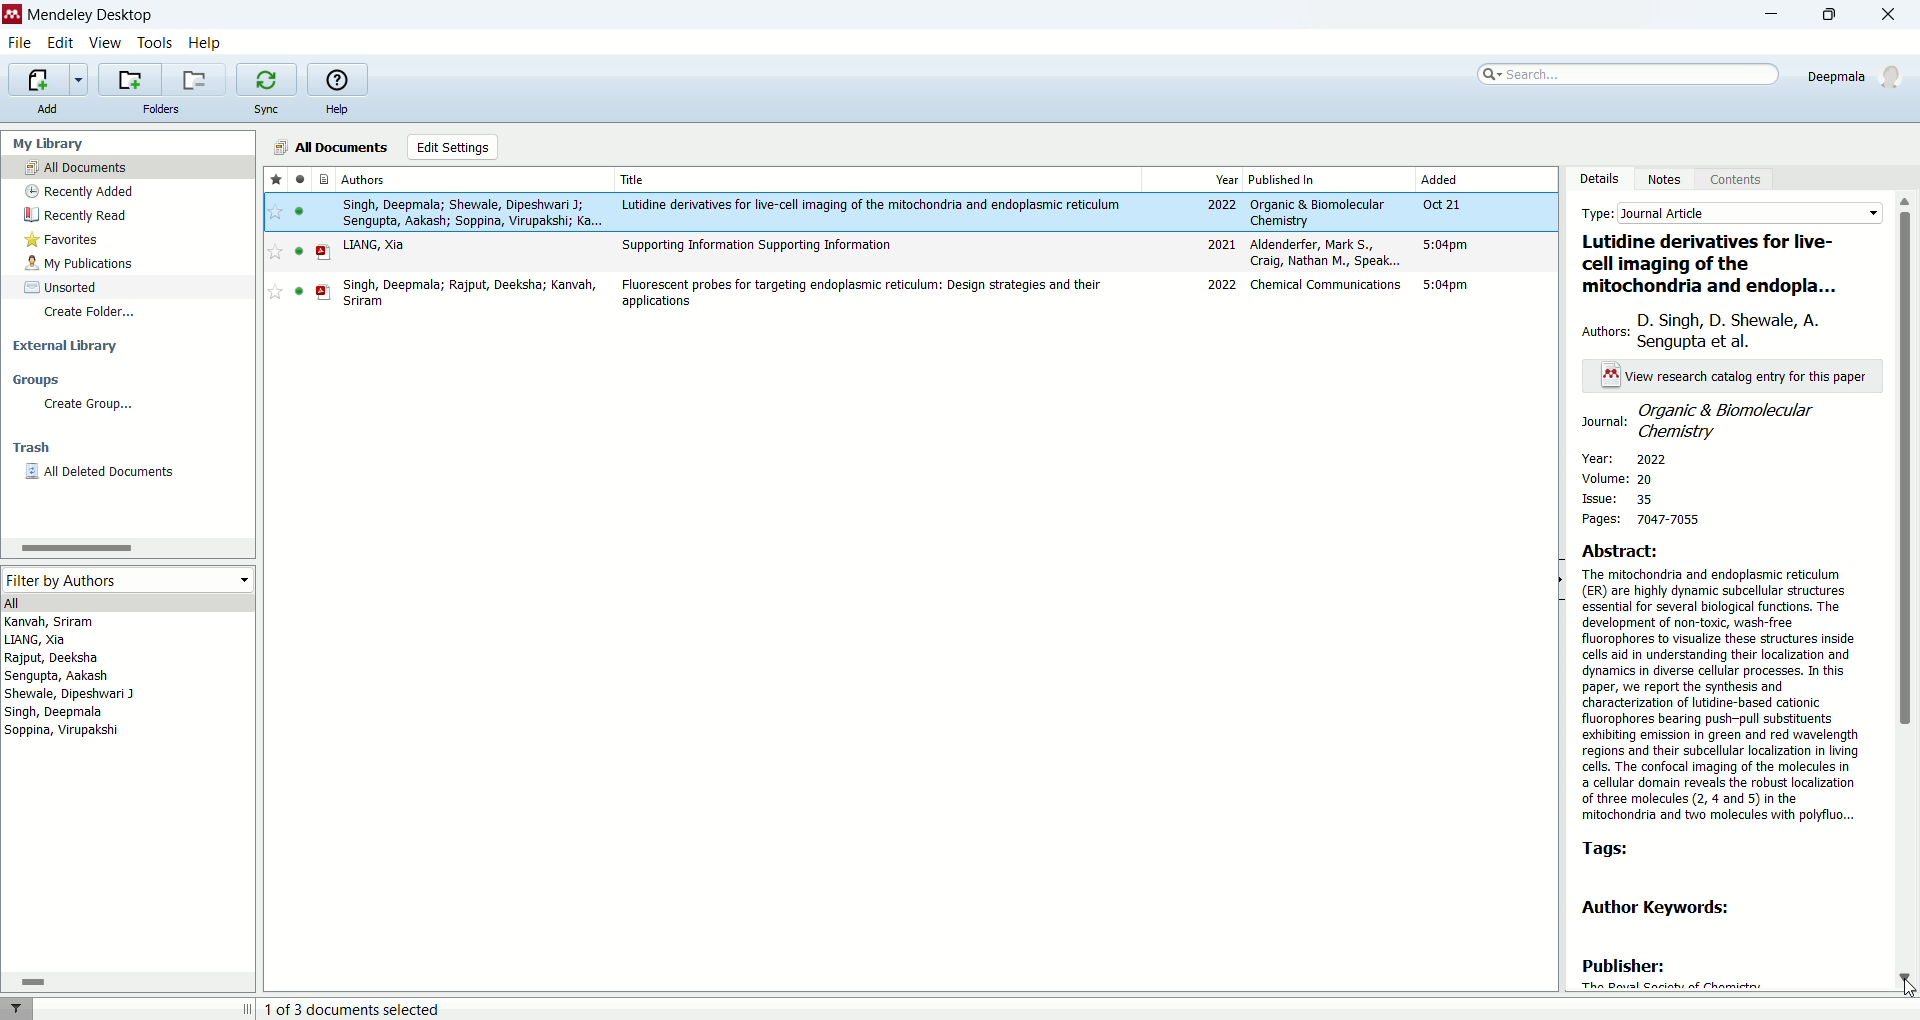  What do you see at coordinates (128, 166) in the screenshot?
I see `all documents` at bounding box center [128, 166].